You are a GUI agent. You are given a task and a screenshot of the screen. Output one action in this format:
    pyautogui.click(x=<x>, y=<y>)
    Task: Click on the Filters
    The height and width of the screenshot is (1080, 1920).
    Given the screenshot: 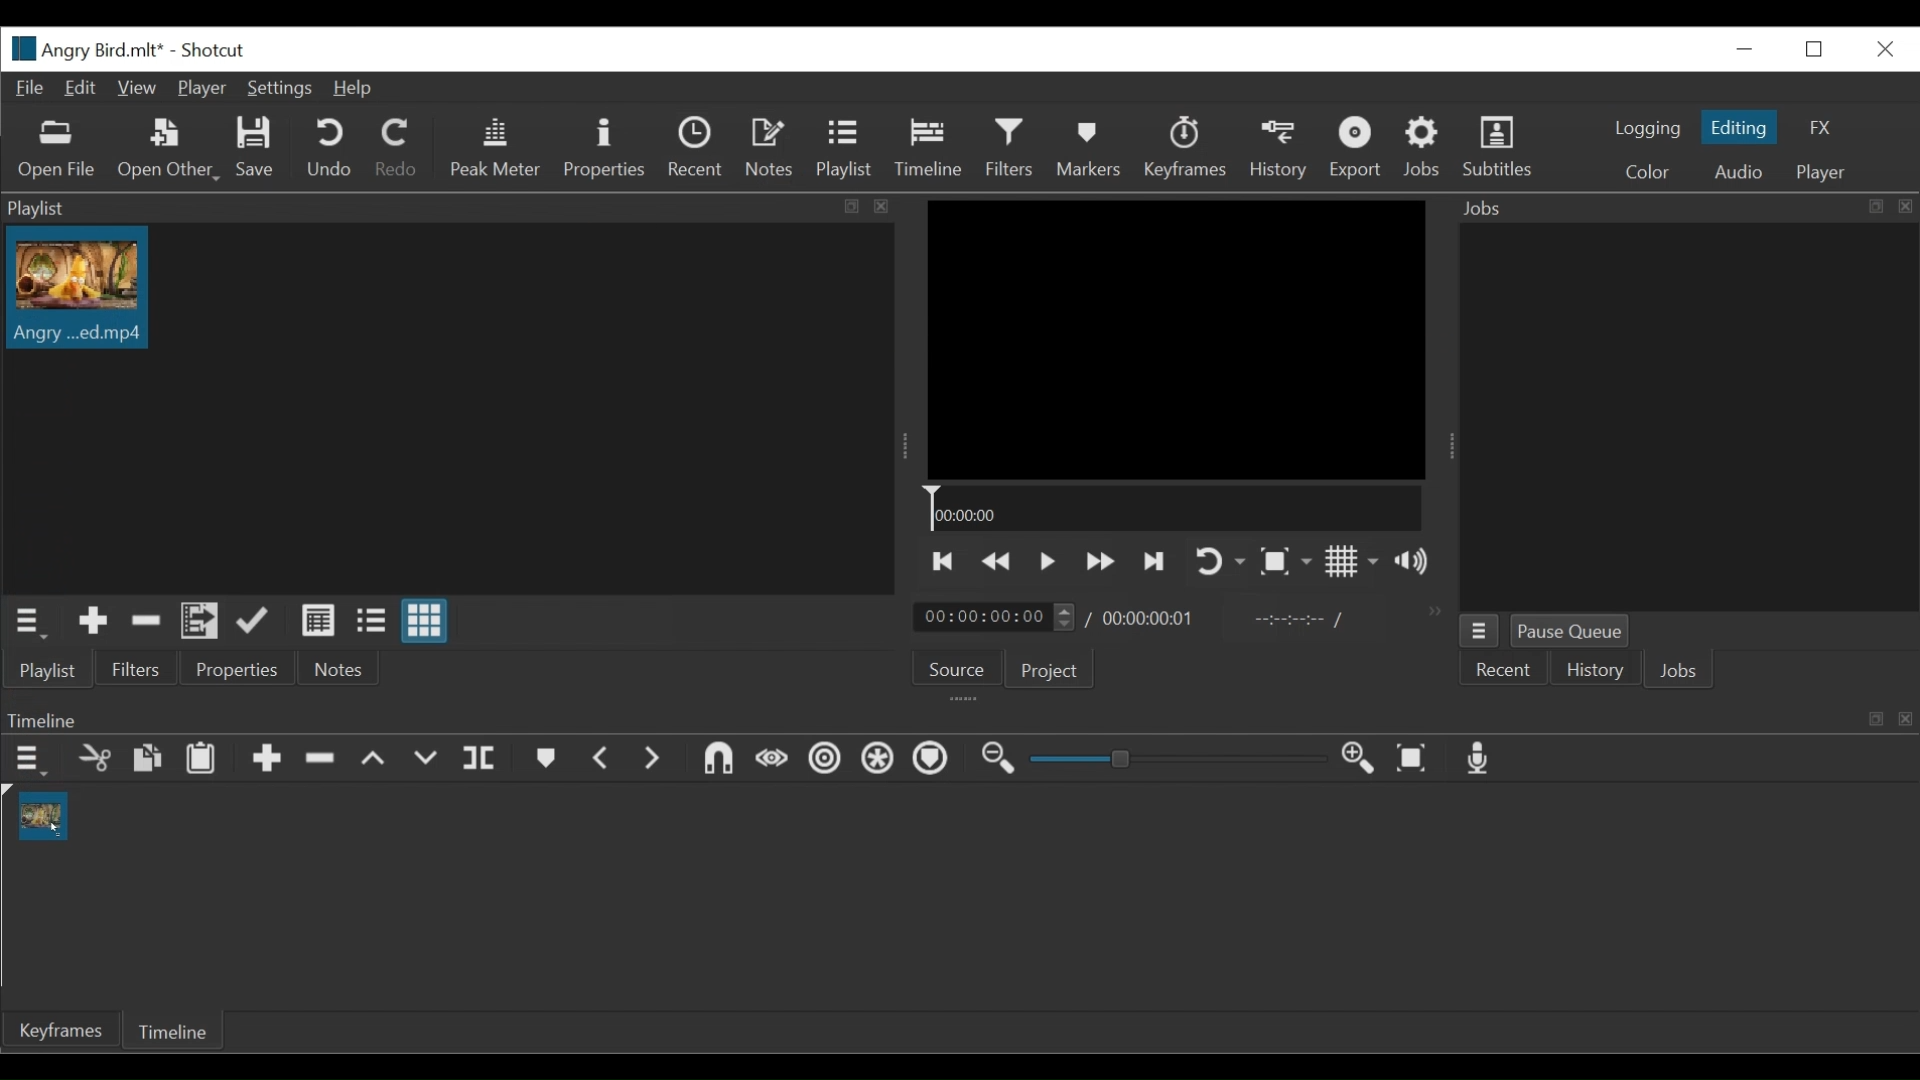 What is the action you would take?
    pyautogui.click(x=137, y=669)
    